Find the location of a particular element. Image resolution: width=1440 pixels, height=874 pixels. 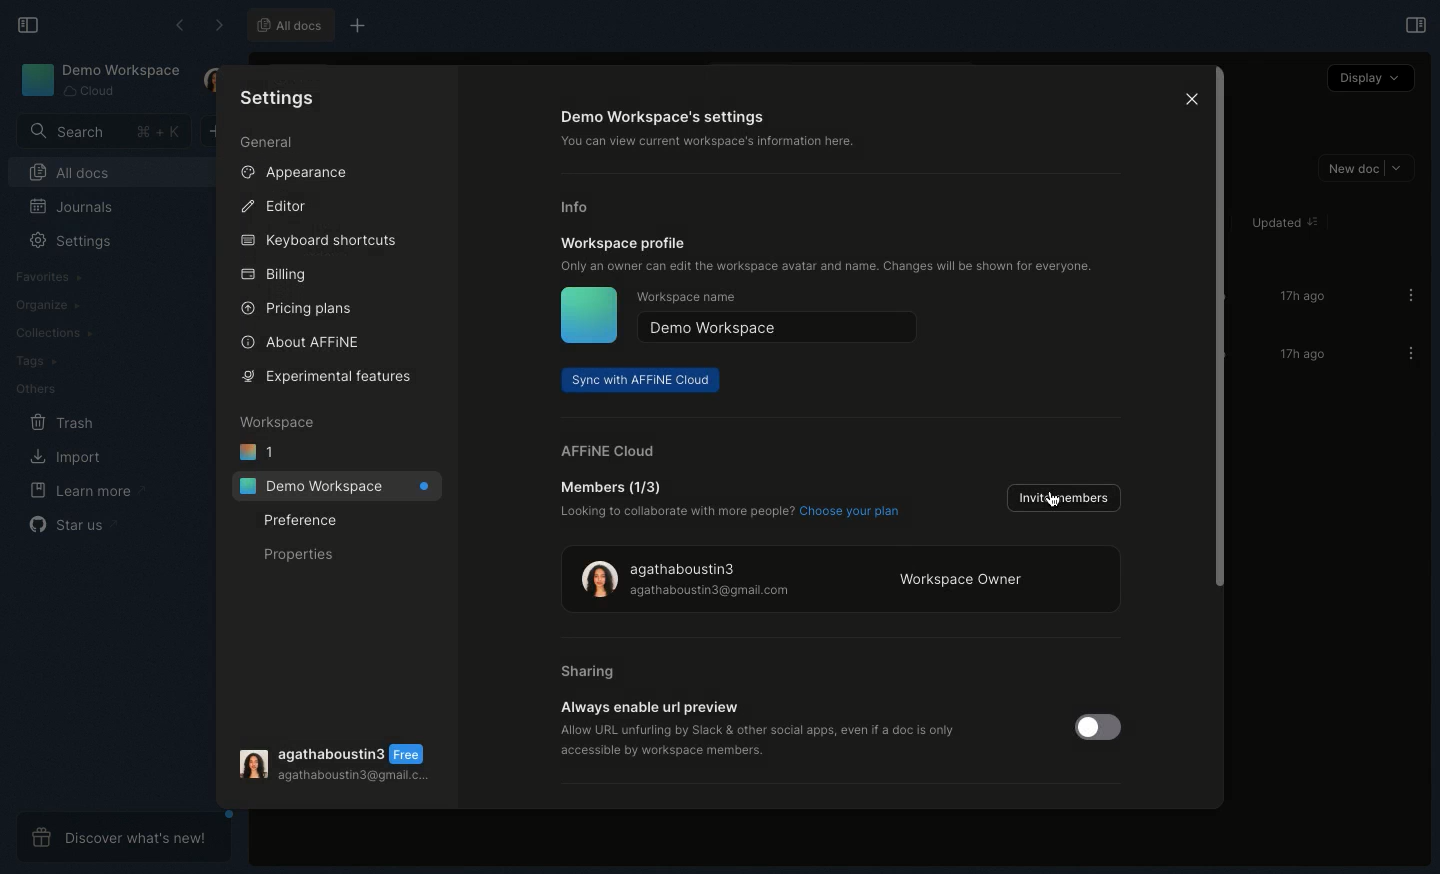

Choose your plan is located at coordinates (854, 512).